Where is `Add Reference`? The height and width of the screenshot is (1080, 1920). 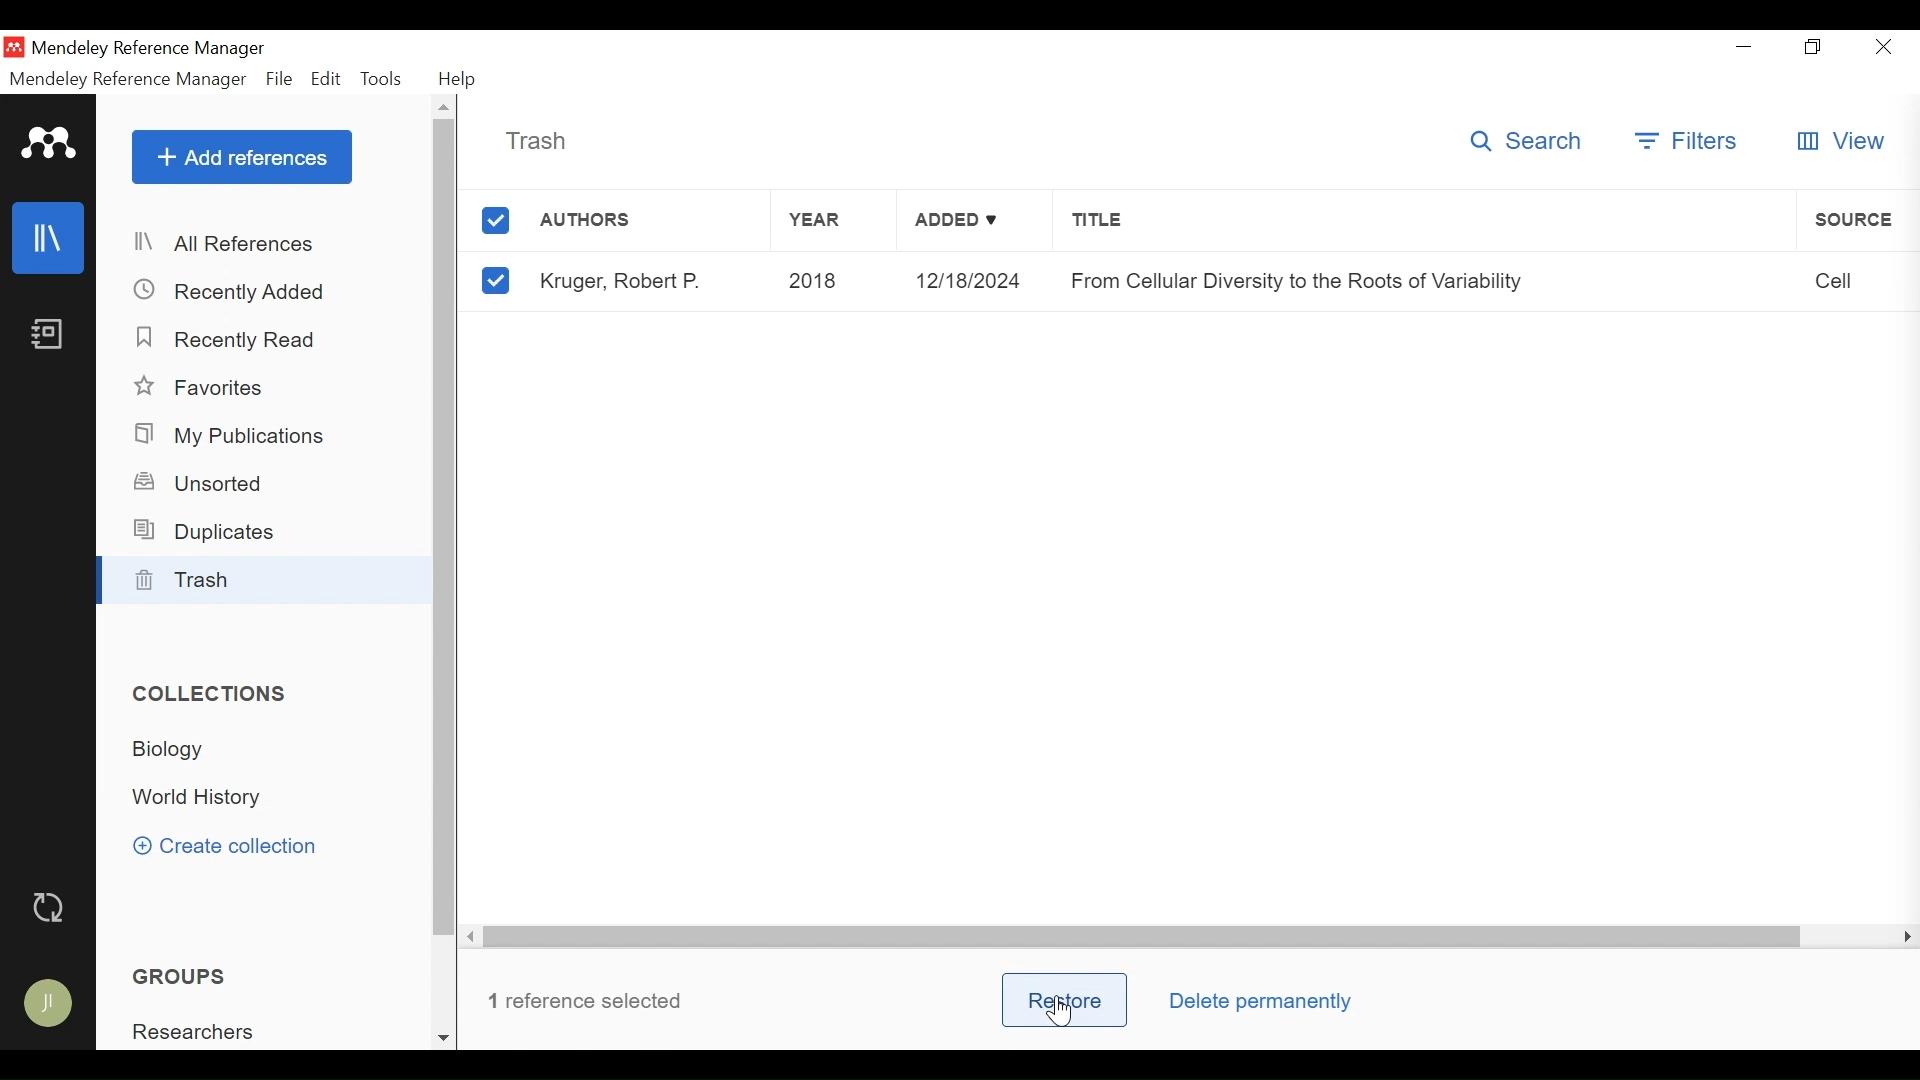 Add Reference is located at coordinates (241, 158).